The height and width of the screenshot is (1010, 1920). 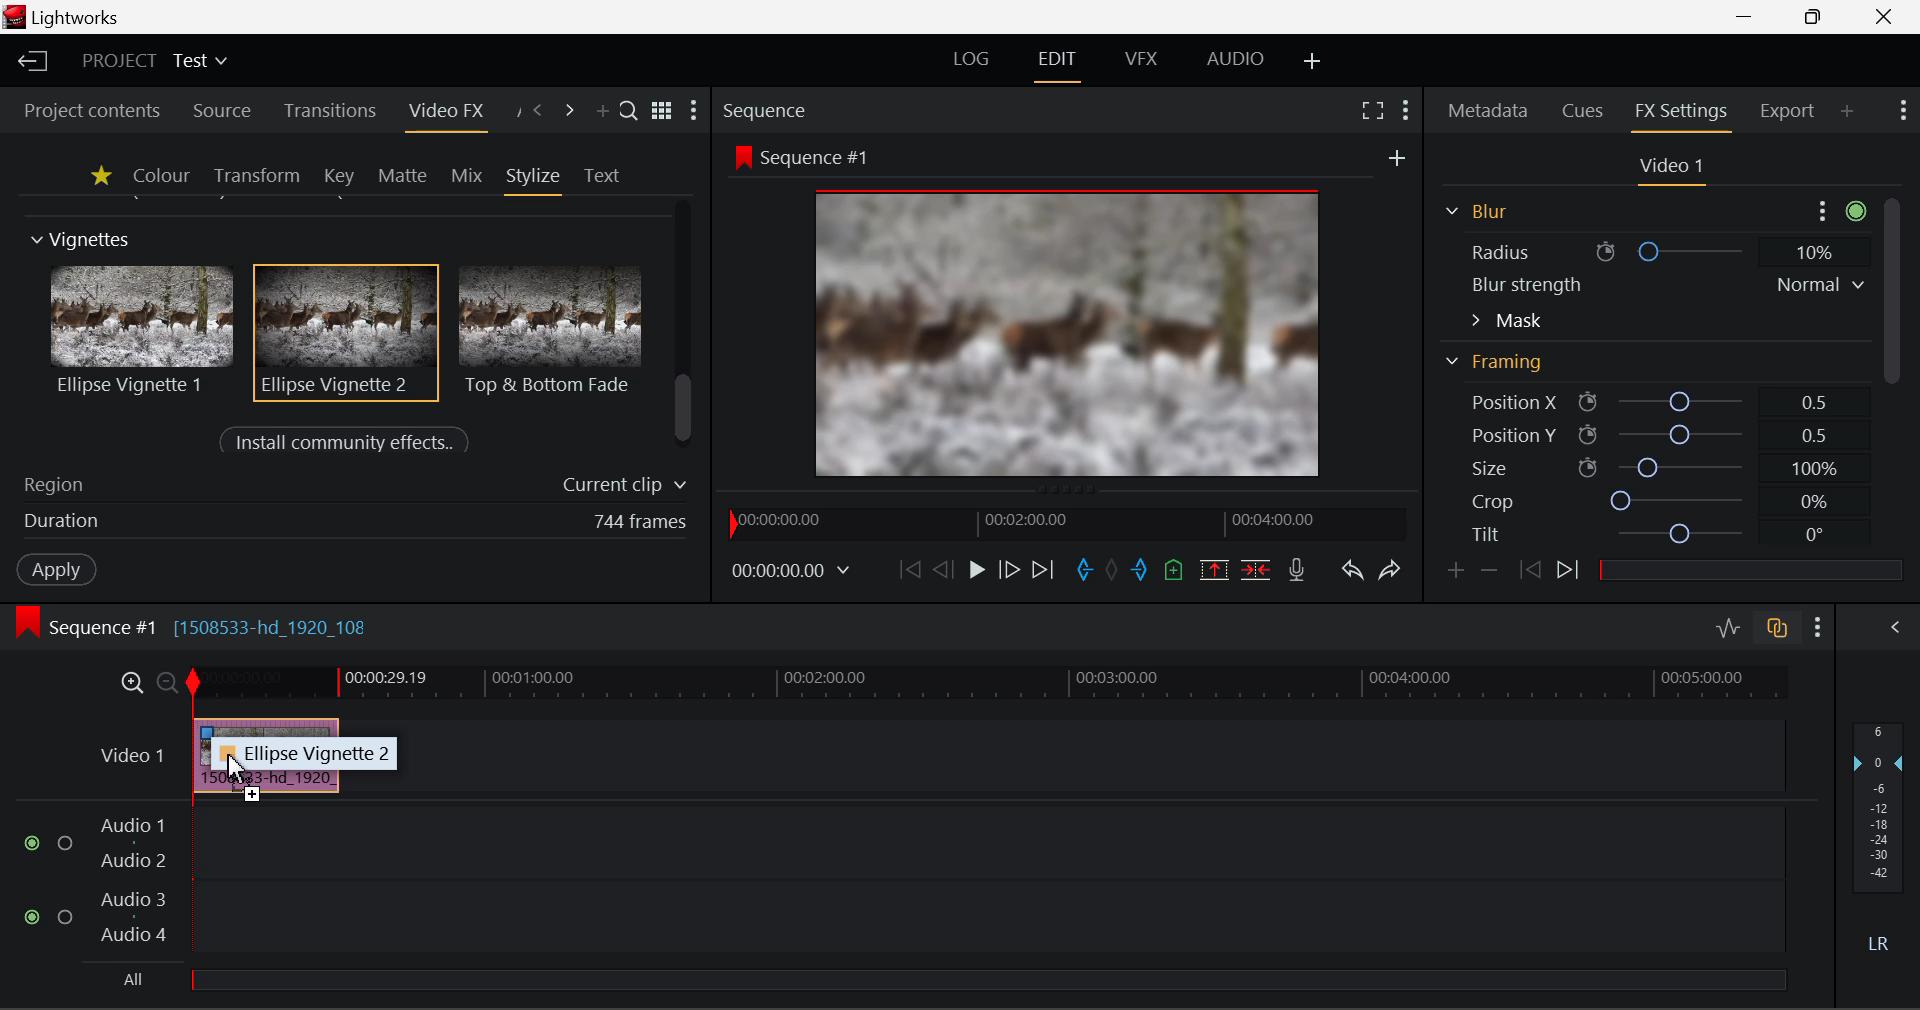 What do you see at coordinates (1882, 16) in the screenshot?
I see `Close` at bounding box center [1882, 16].